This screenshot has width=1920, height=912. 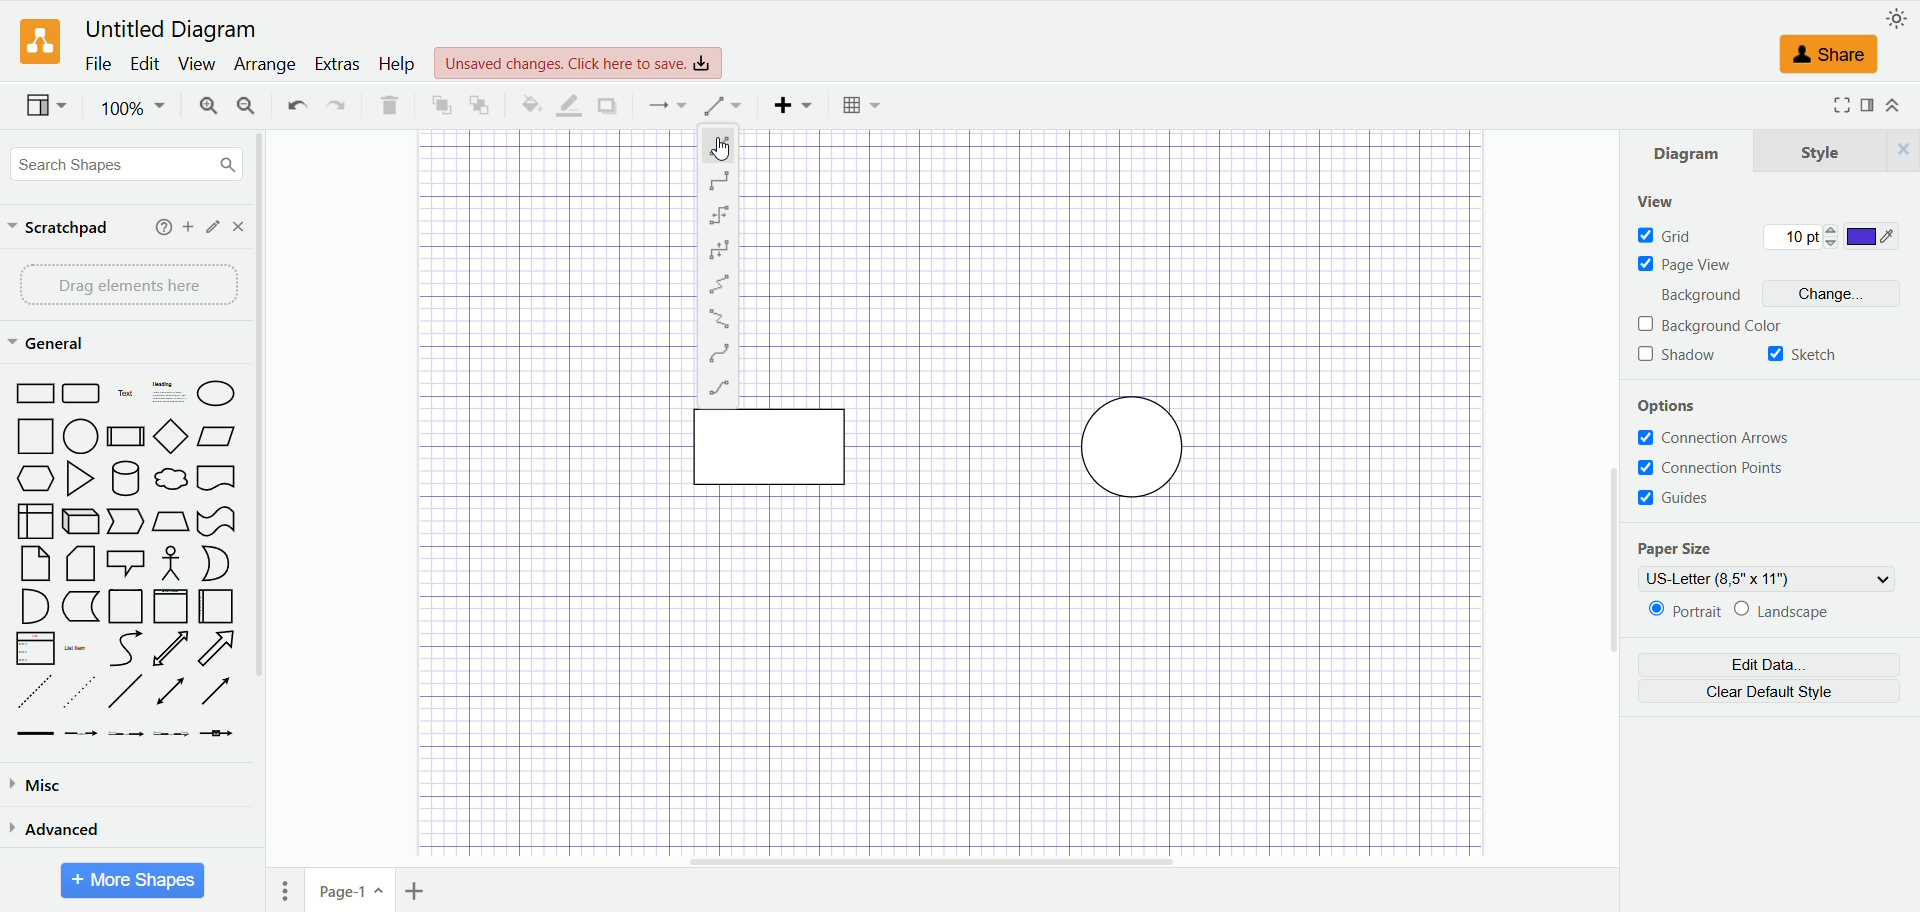 What do you see at coordinates (335, 105) in the screenshot?
I see `redo` at bounding box center [335, 105].